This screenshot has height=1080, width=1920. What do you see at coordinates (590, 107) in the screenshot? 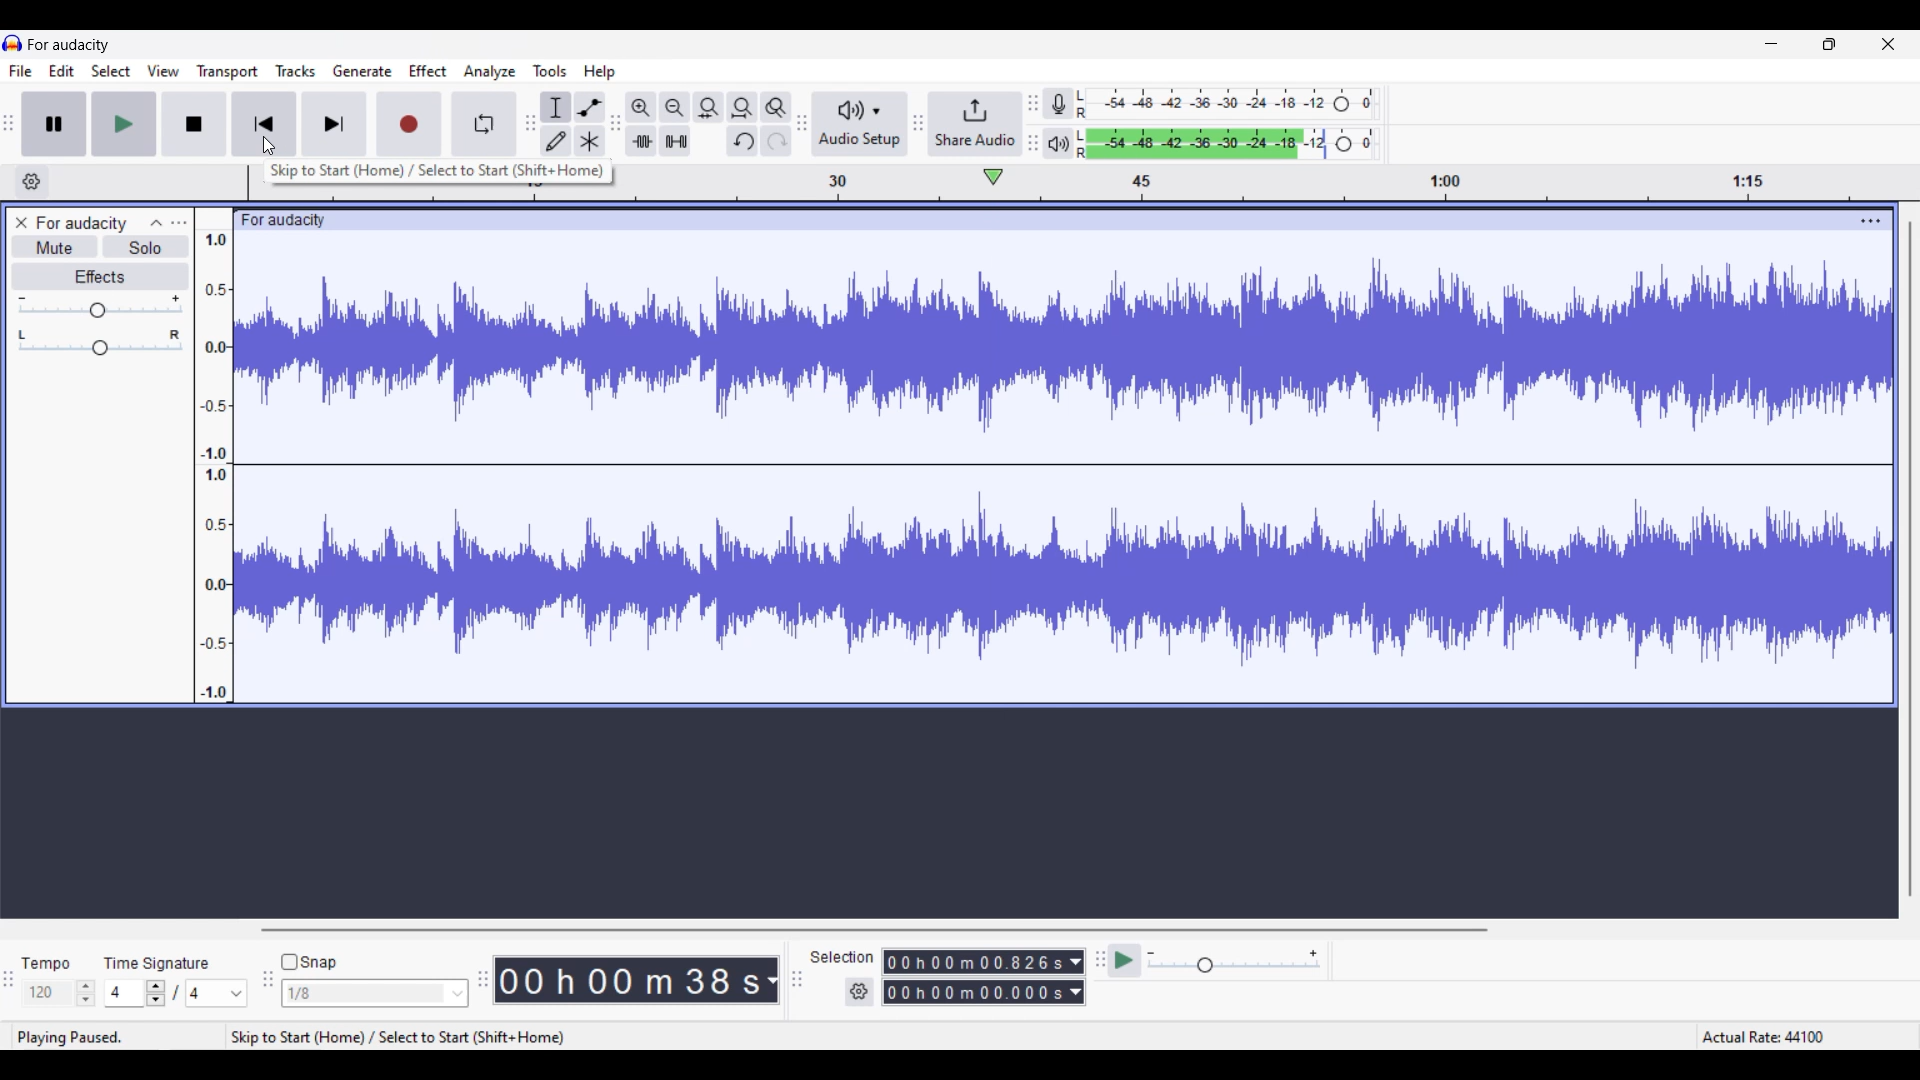
I see `Envelop tool` at bounding box center [590, 107].